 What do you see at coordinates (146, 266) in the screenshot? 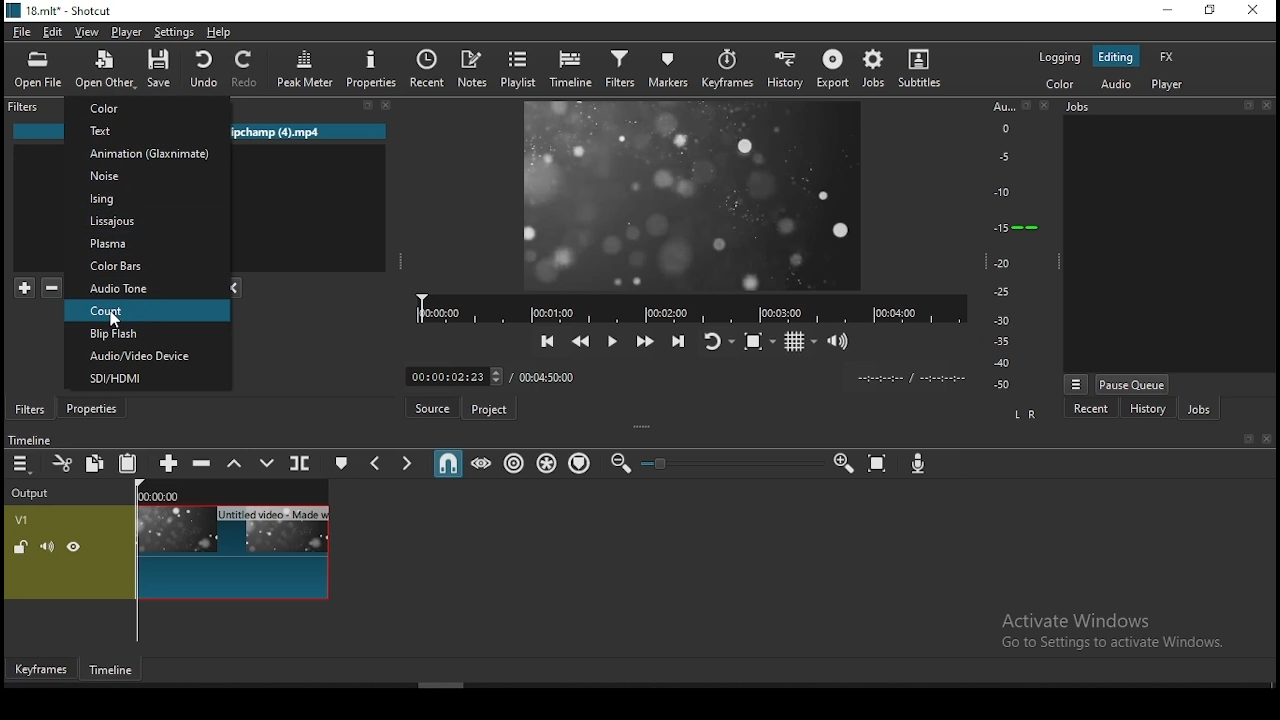
I see `color bars` at bounding box center [146, 266].